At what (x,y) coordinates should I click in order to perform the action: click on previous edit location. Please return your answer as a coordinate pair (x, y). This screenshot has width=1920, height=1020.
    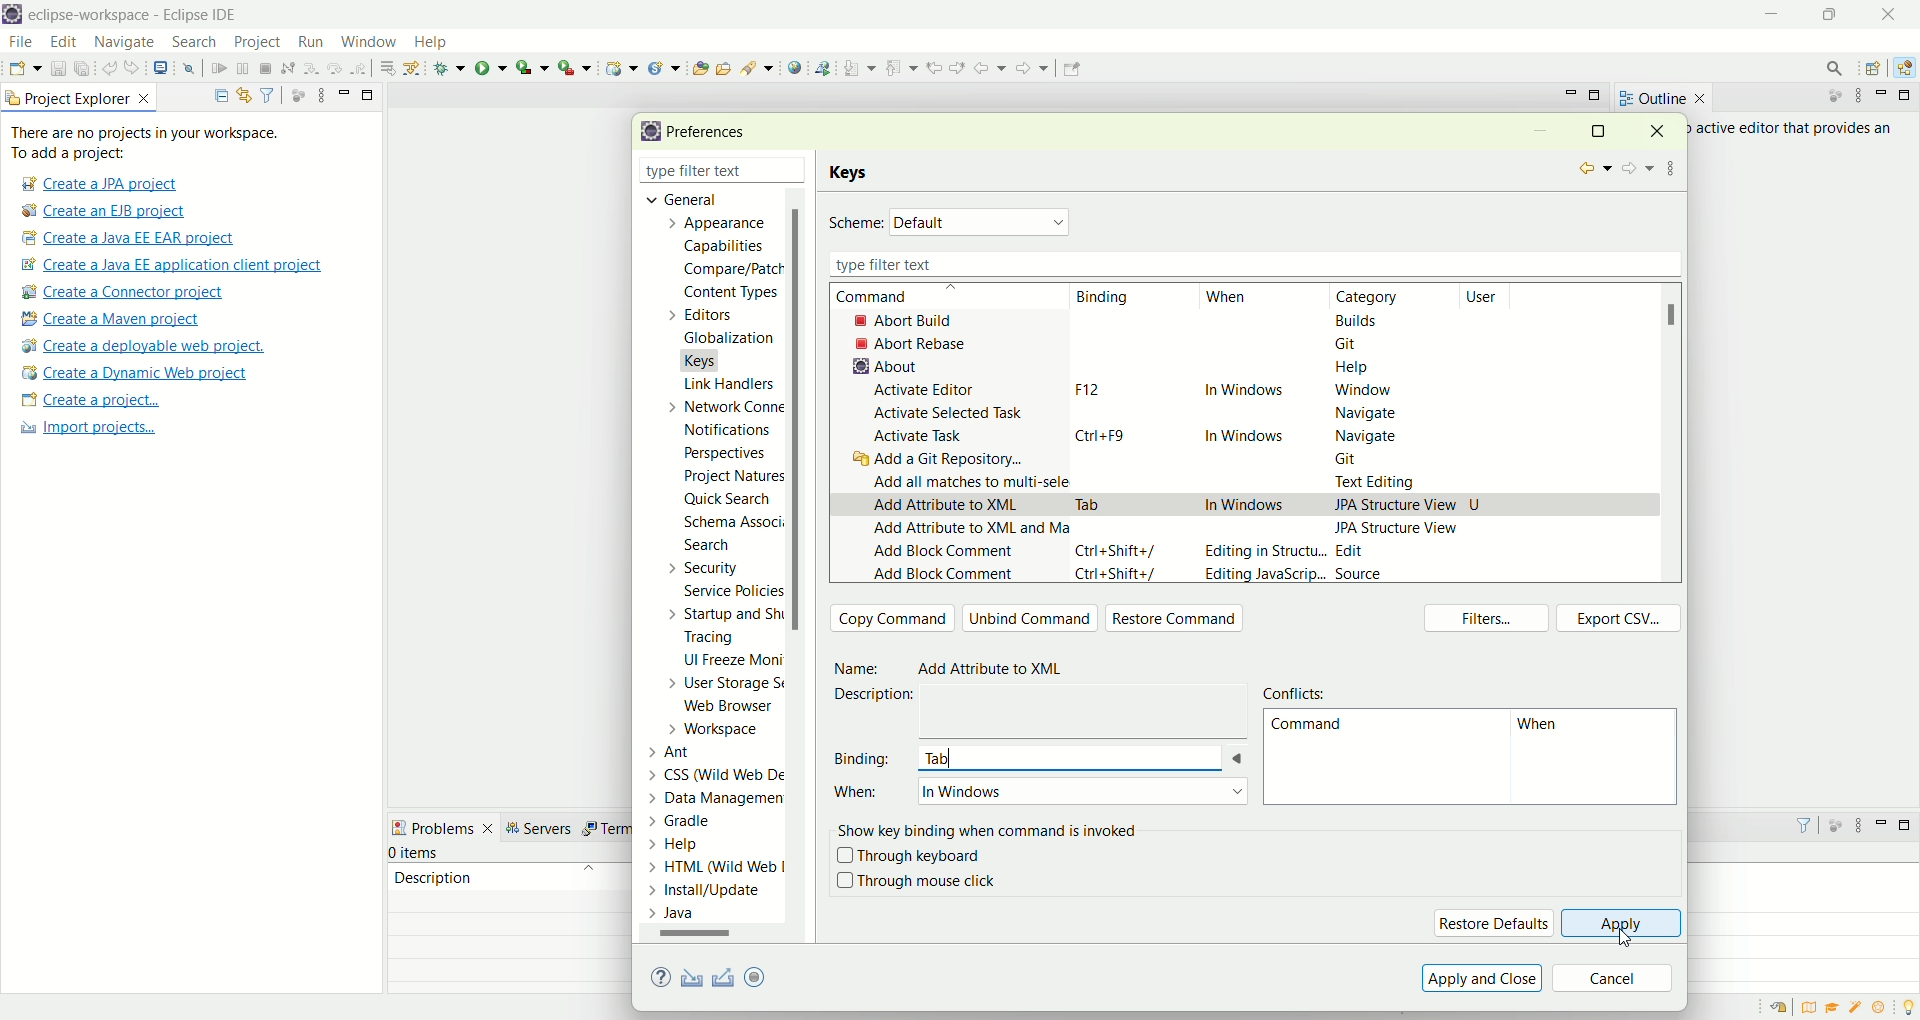
    Looking at the image, I should click on (938, 68).